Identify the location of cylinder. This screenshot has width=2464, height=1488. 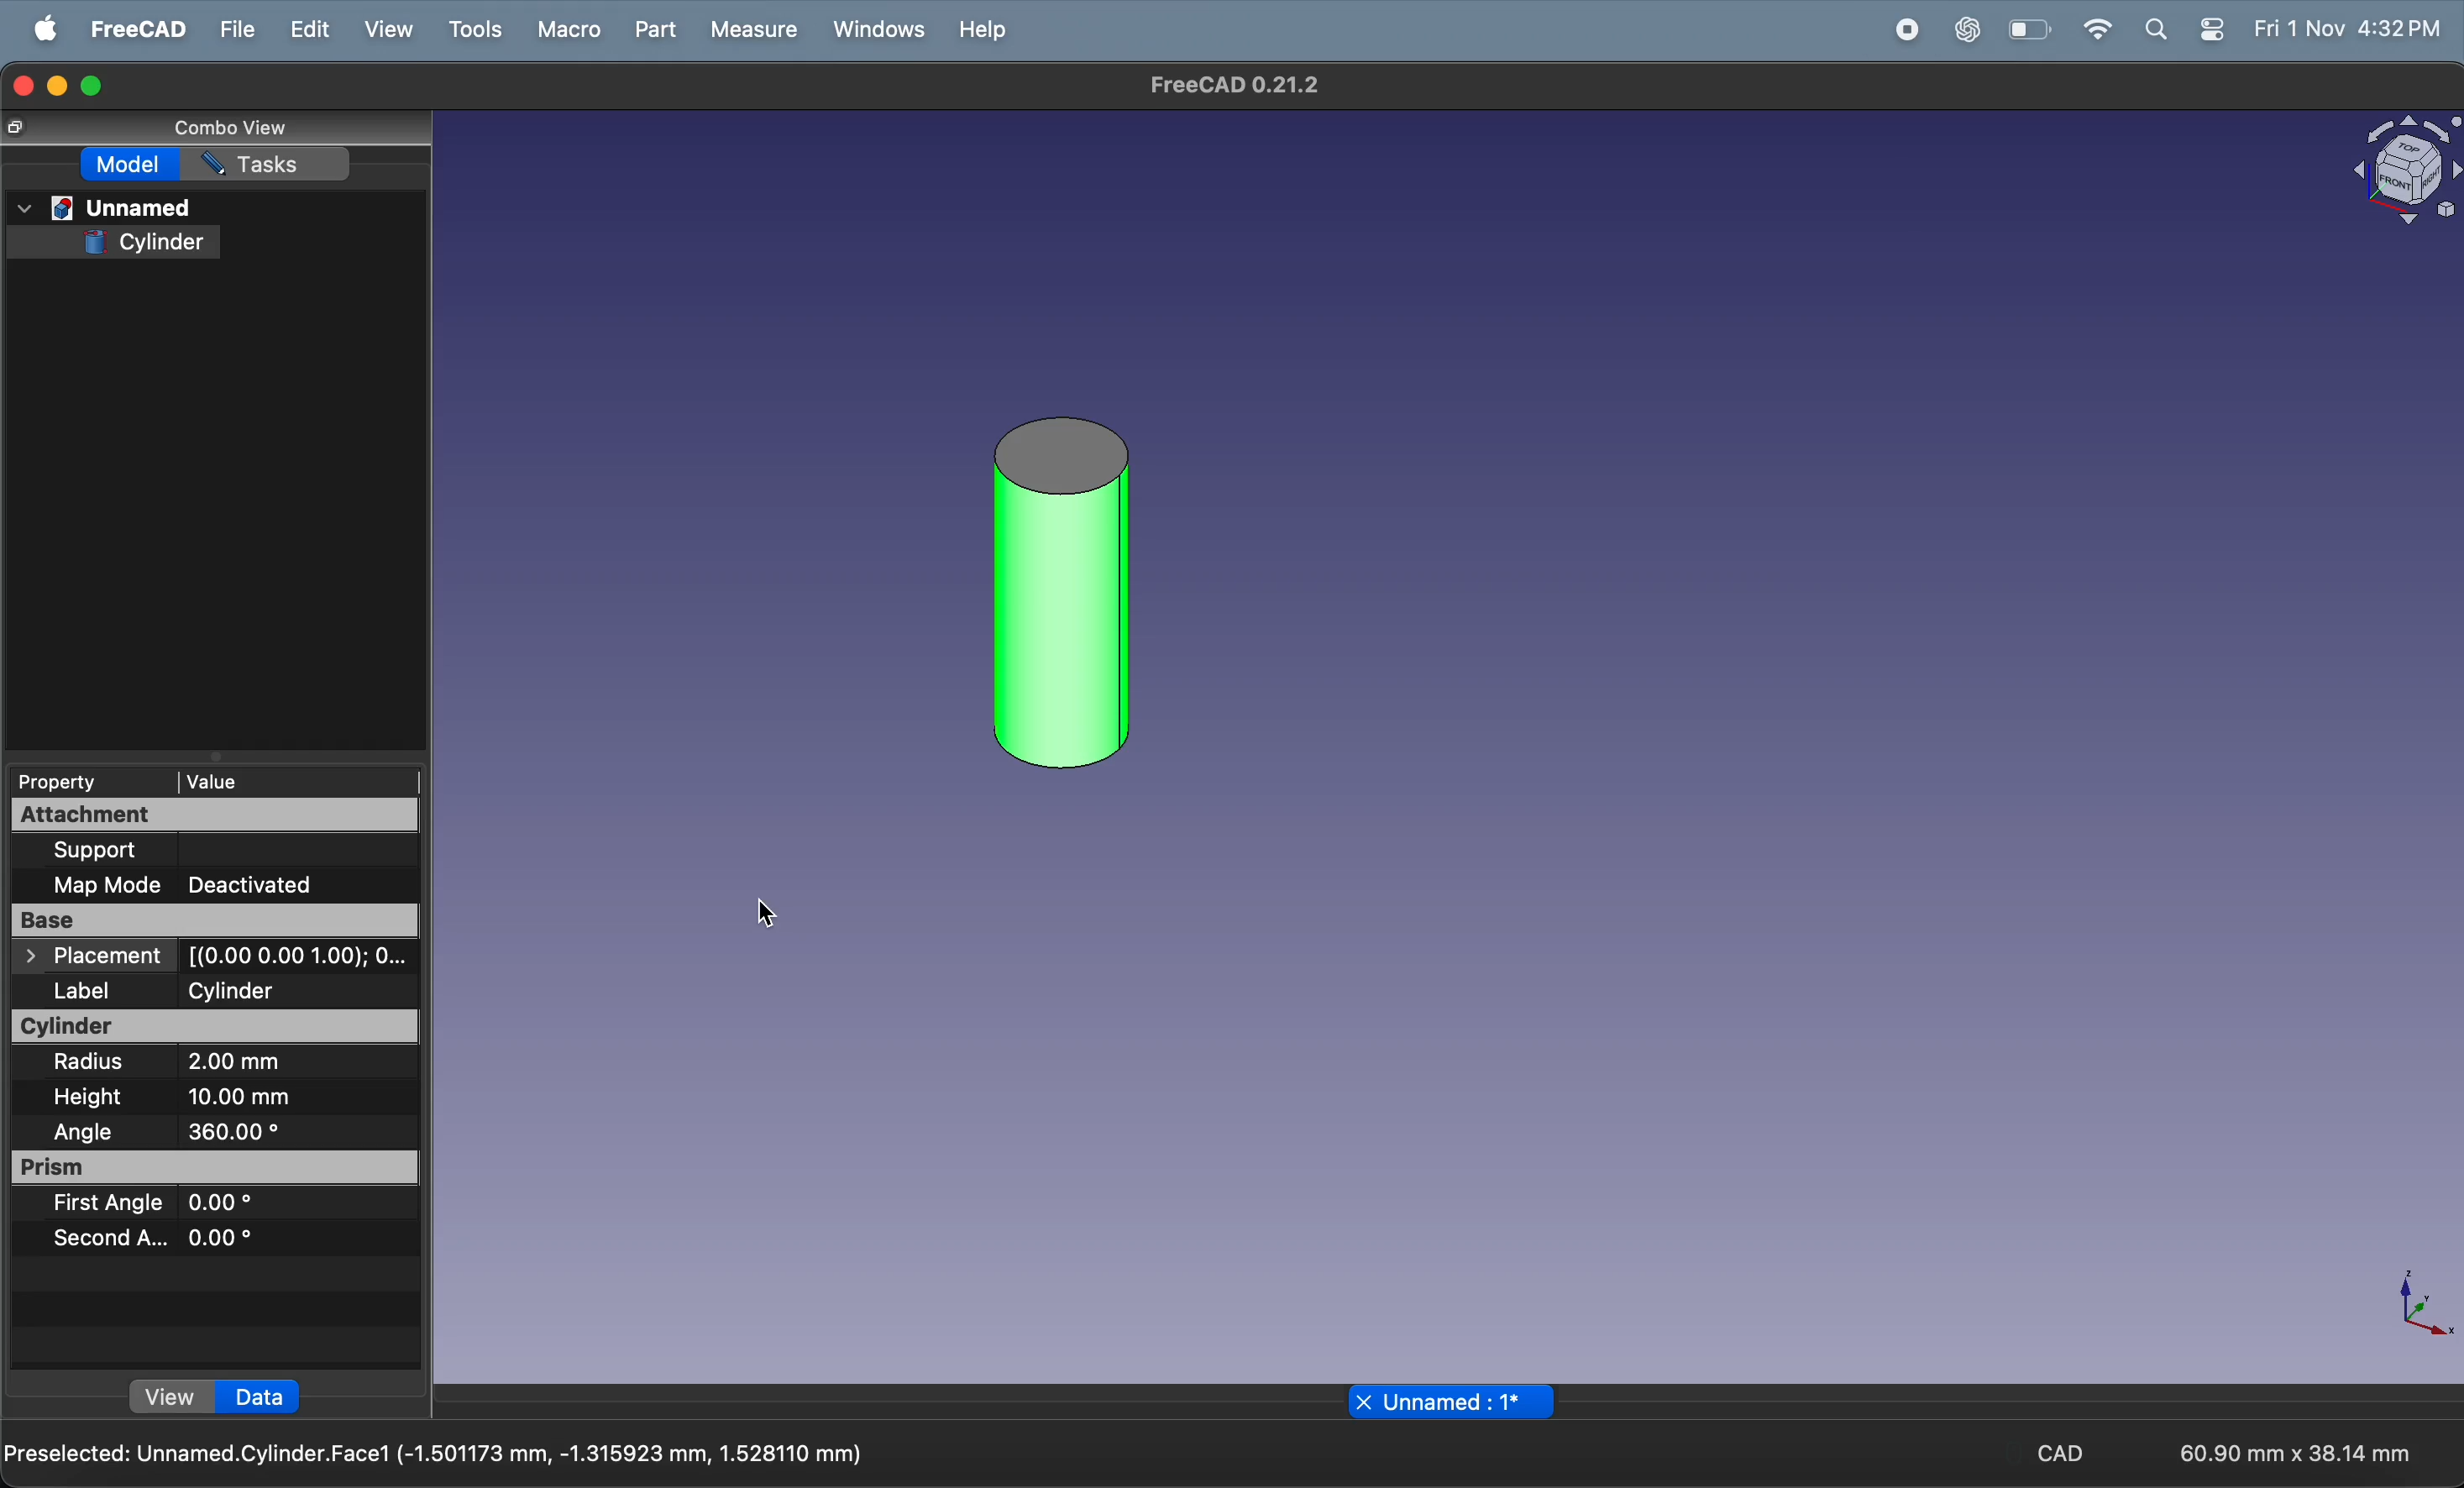
(284, 990).